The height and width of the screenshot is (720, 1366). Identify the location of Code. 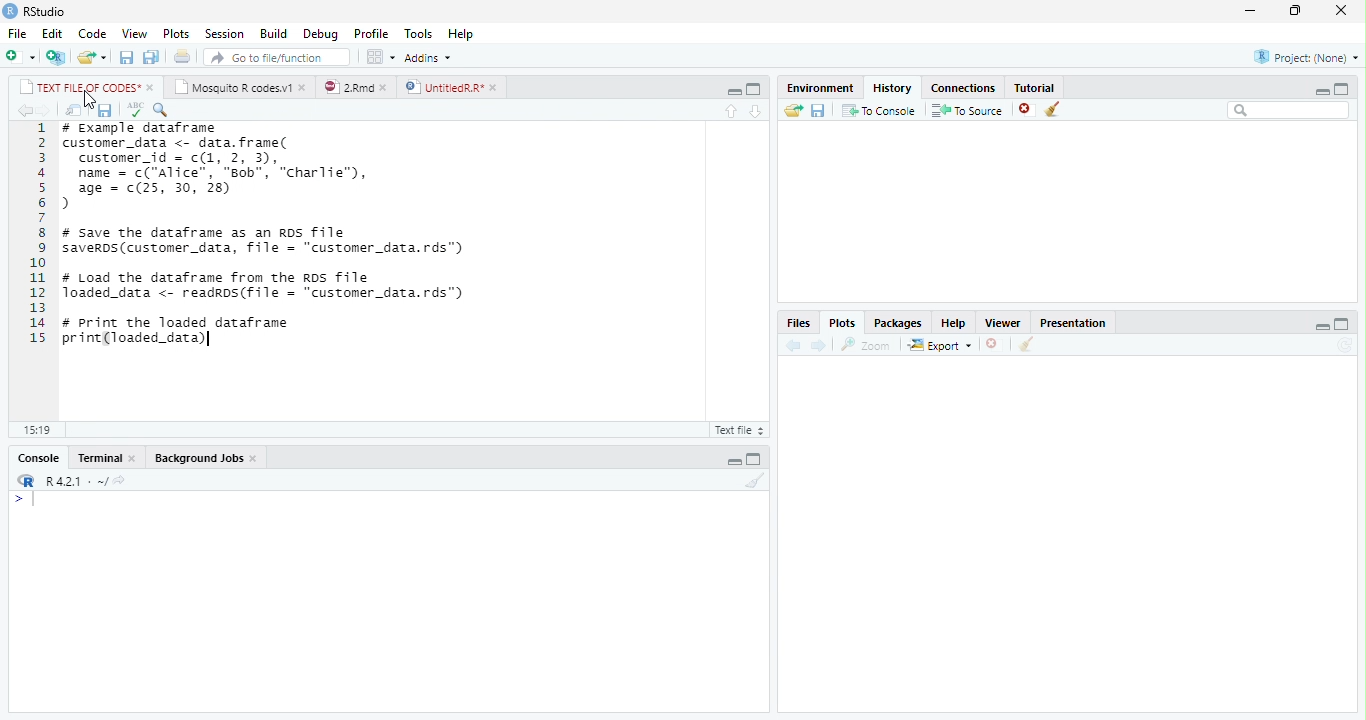
(92, 34).